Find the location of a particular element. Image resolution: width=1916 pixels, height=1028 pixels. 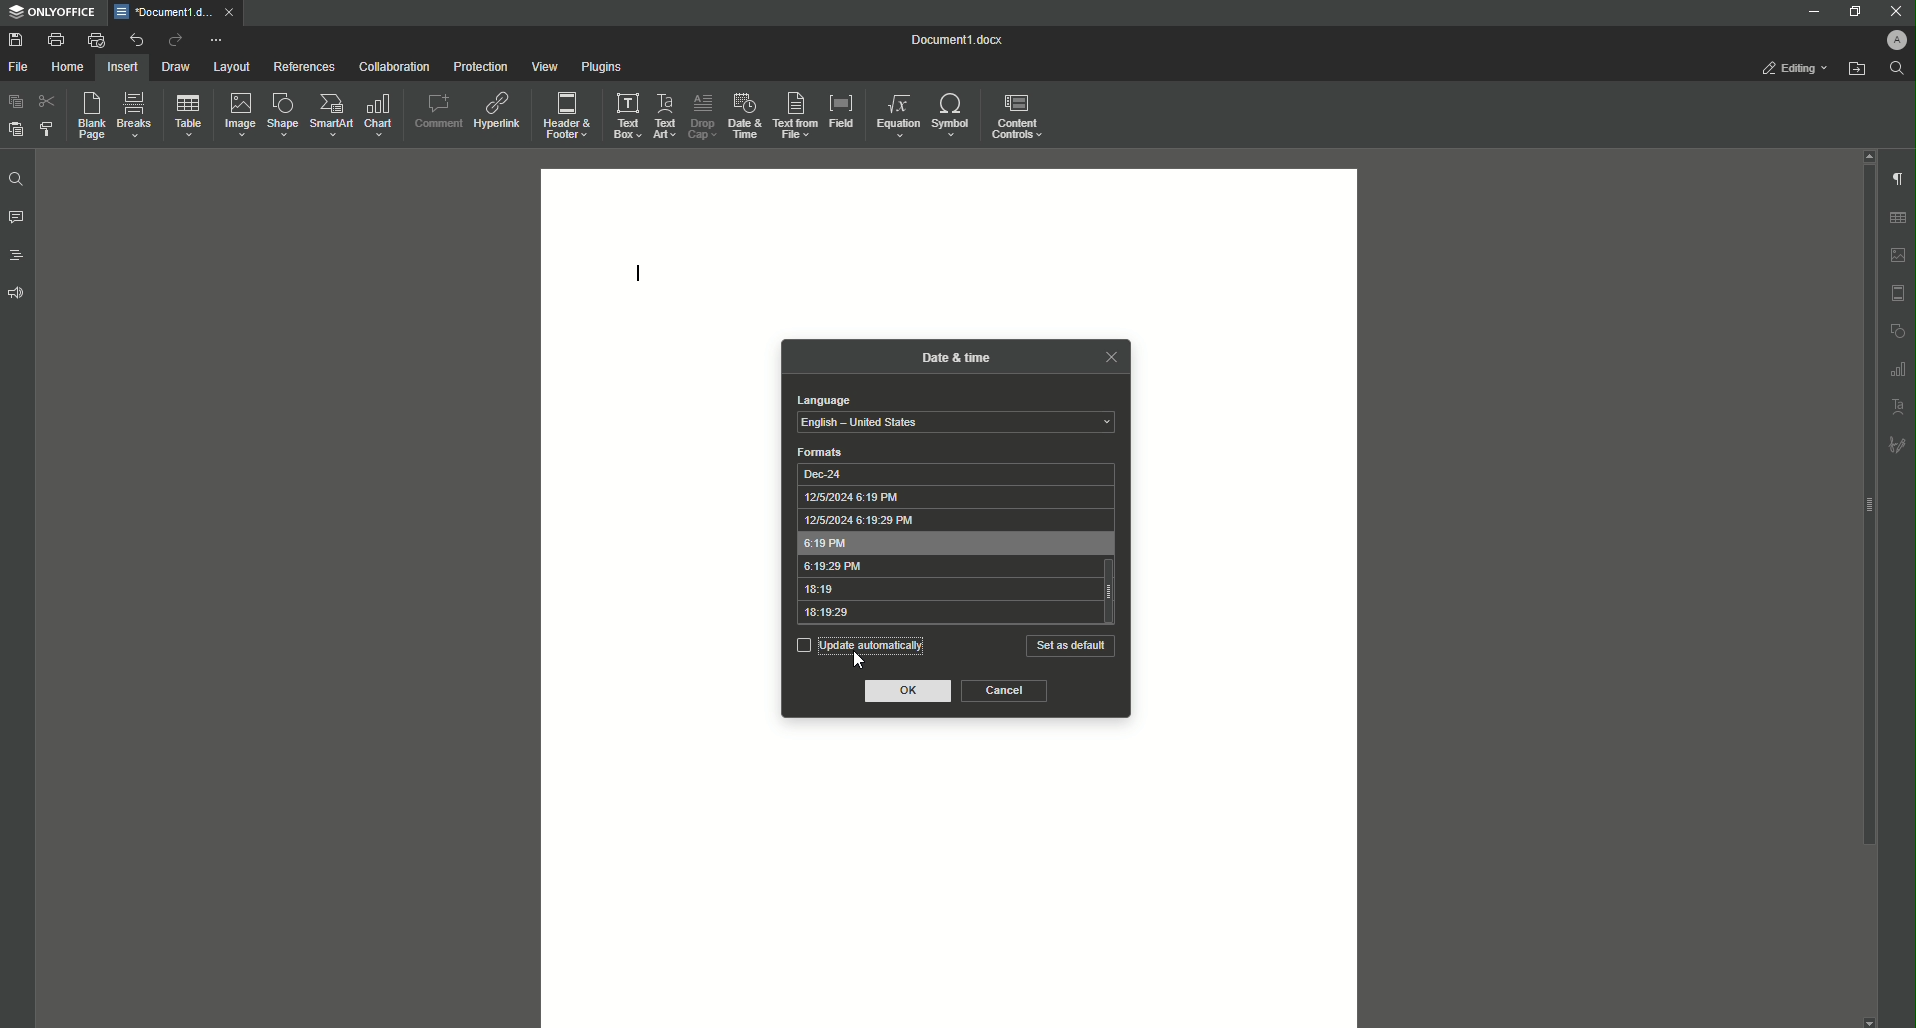

18:19:29 is located at coordinates (944, 614).